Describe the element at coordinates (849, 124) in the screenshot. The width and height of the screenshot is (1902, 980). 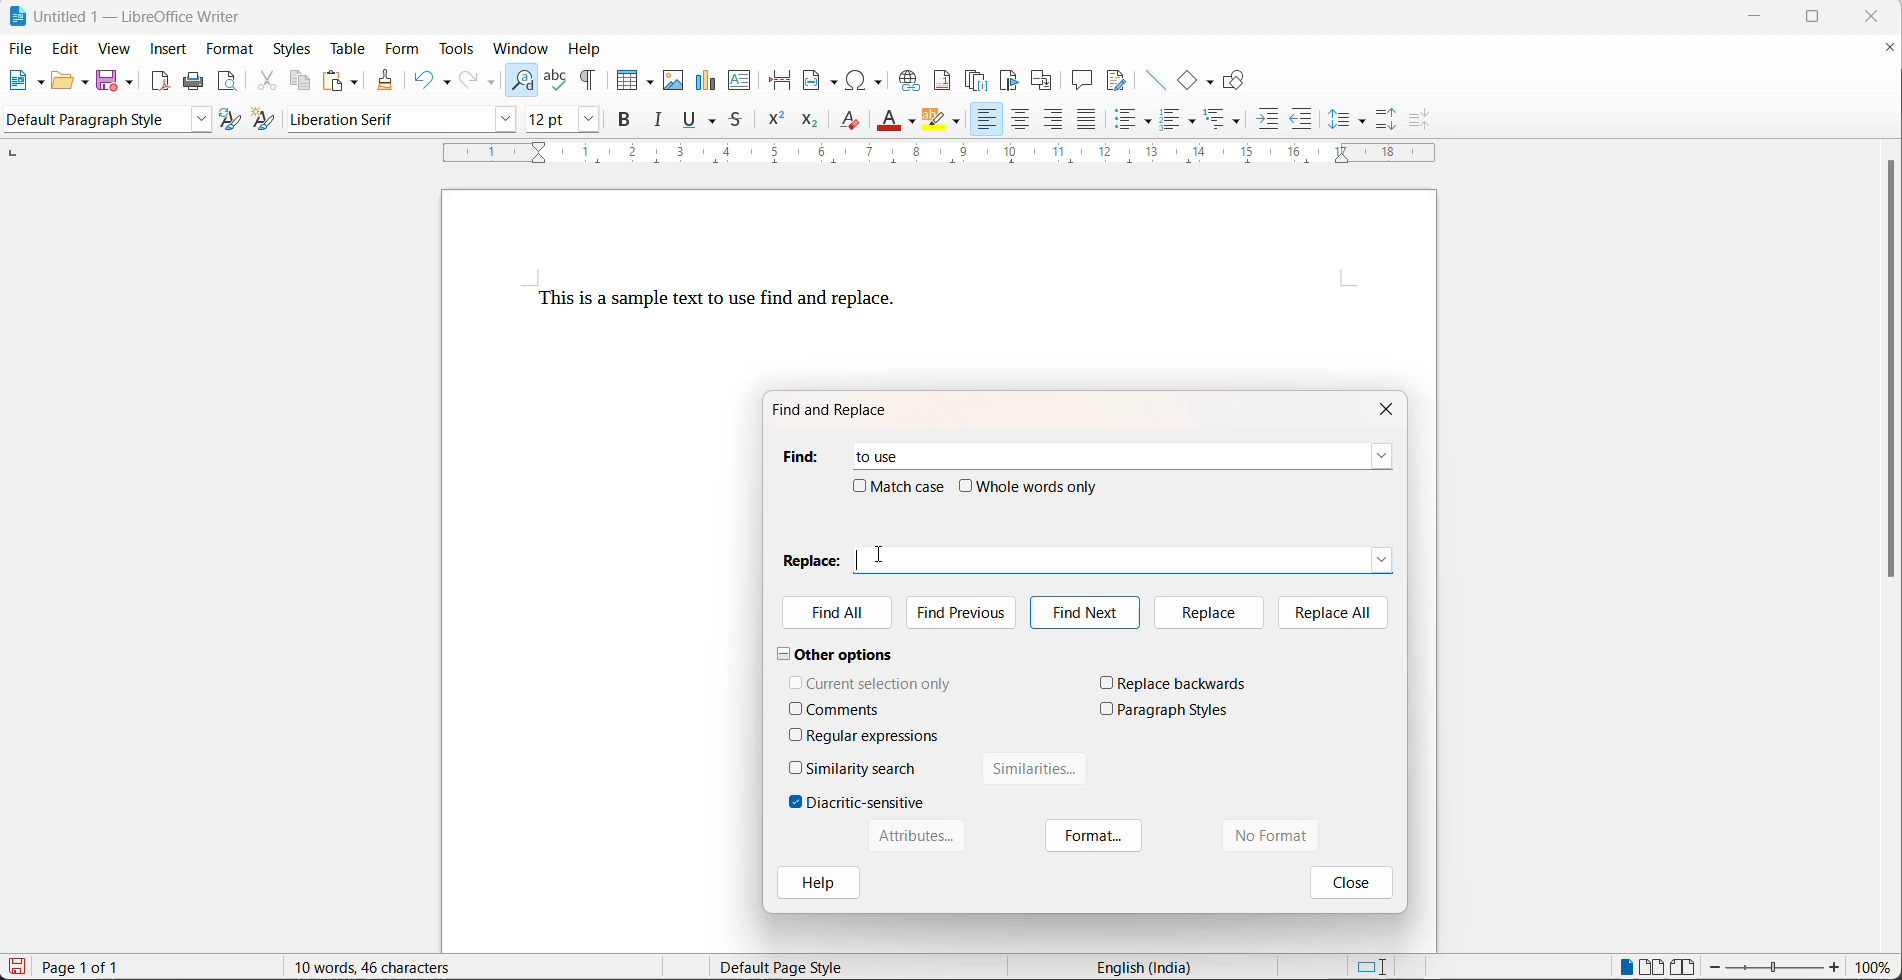
I see `clear direct formatting` at that location.